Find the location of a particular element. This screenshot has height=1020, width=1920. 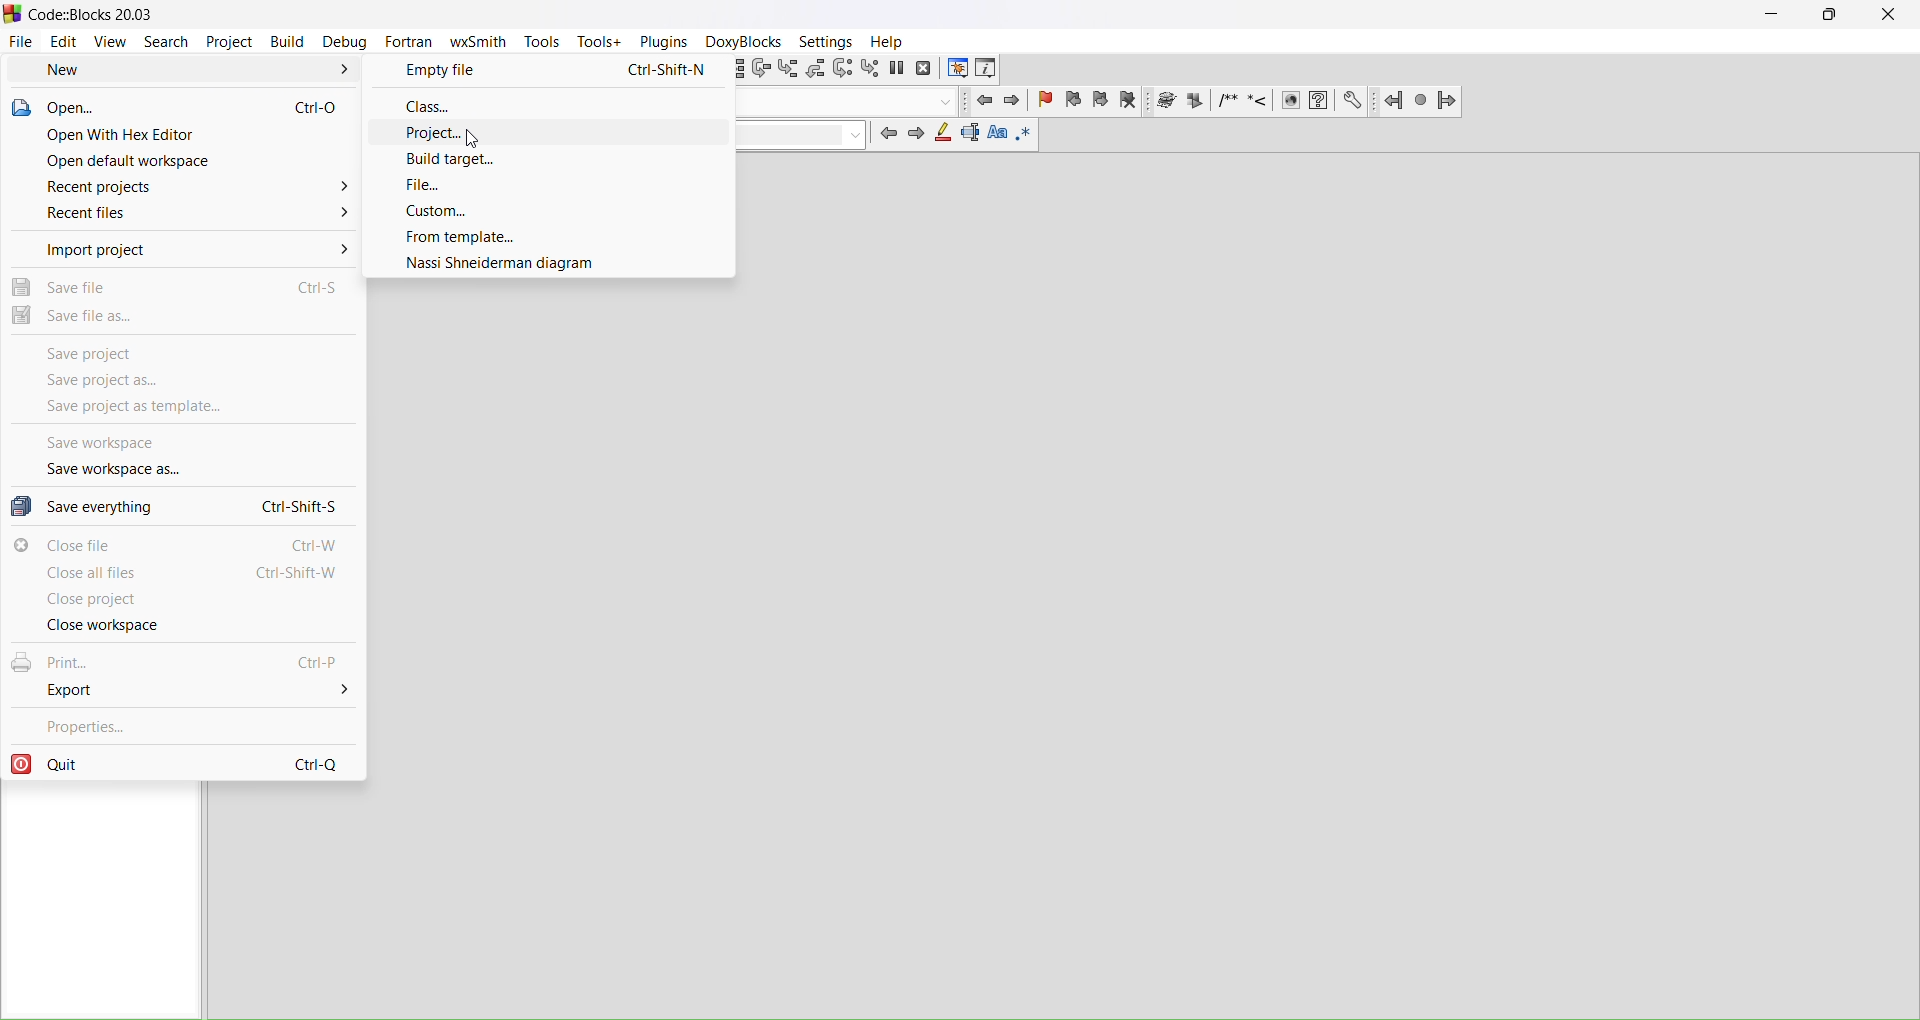

use regex is located at coordinates (1023, 138).